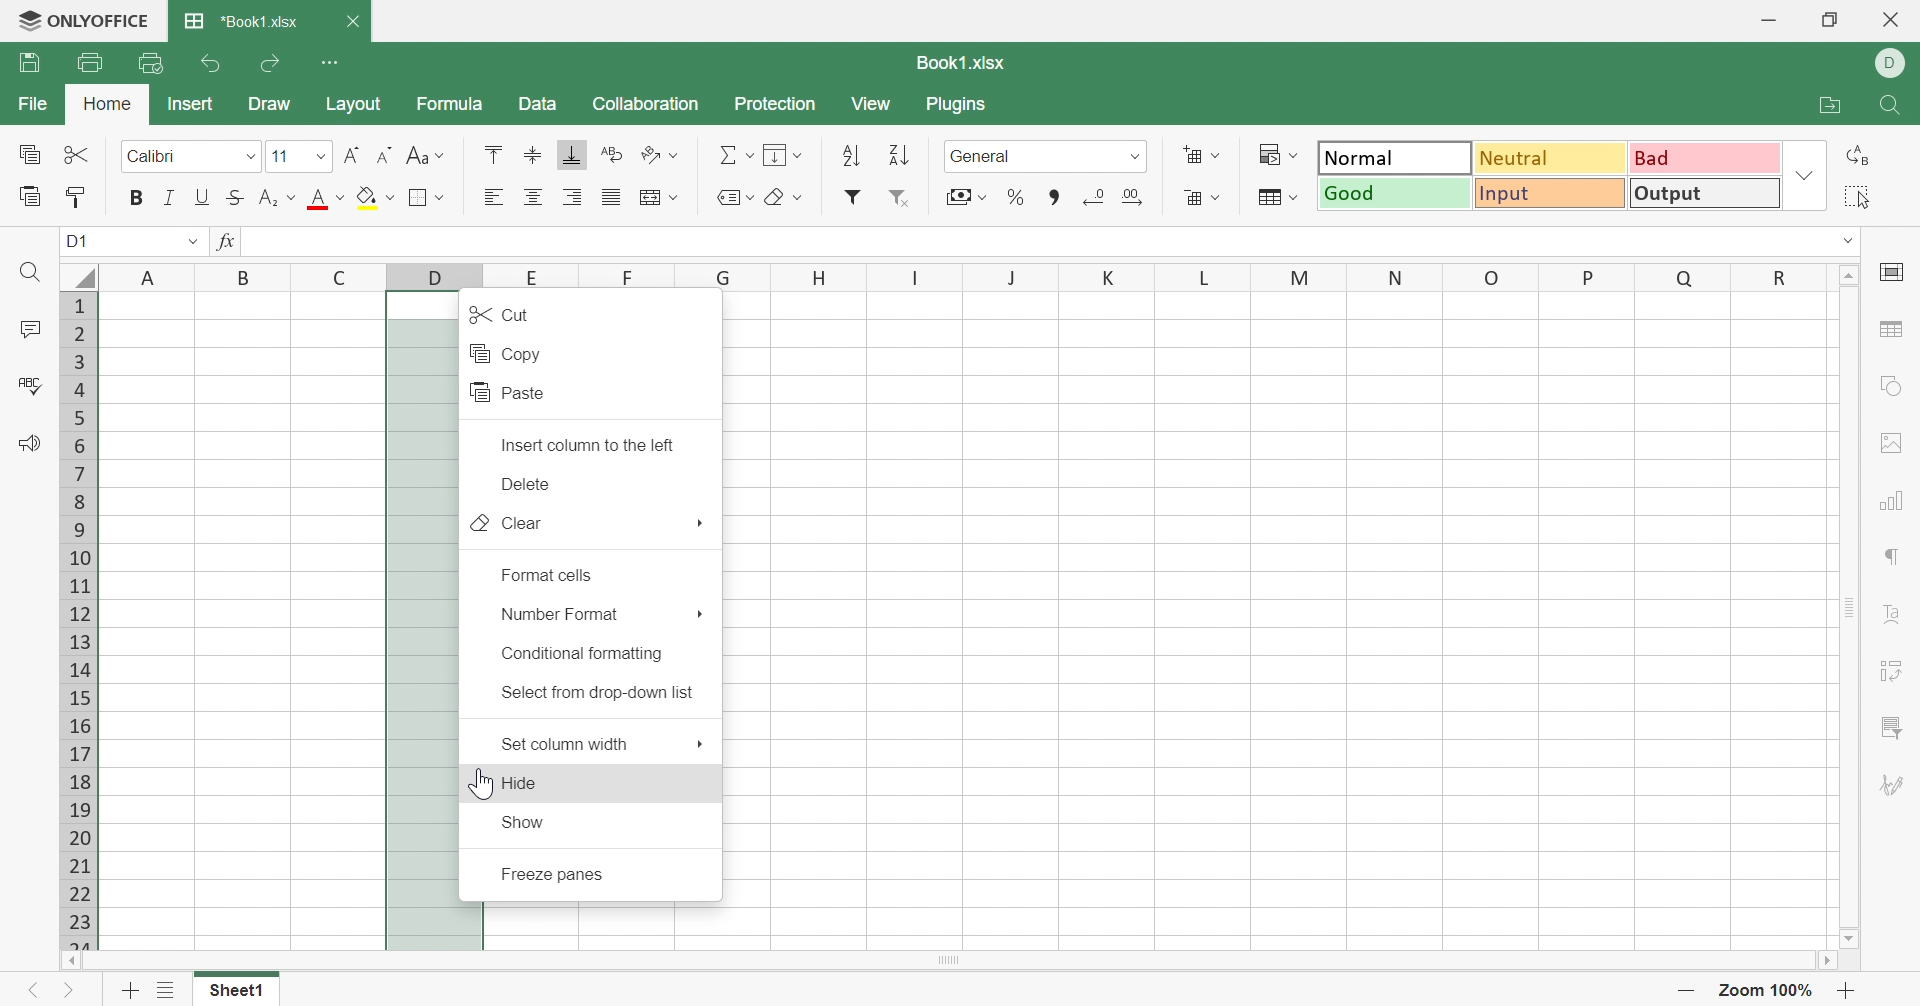 The width and height of the screenshot is (1920, 1006). What do you see at coordinates (358, 106) in the screenshot?
I see `Layout` at bounding box center [358, 106].